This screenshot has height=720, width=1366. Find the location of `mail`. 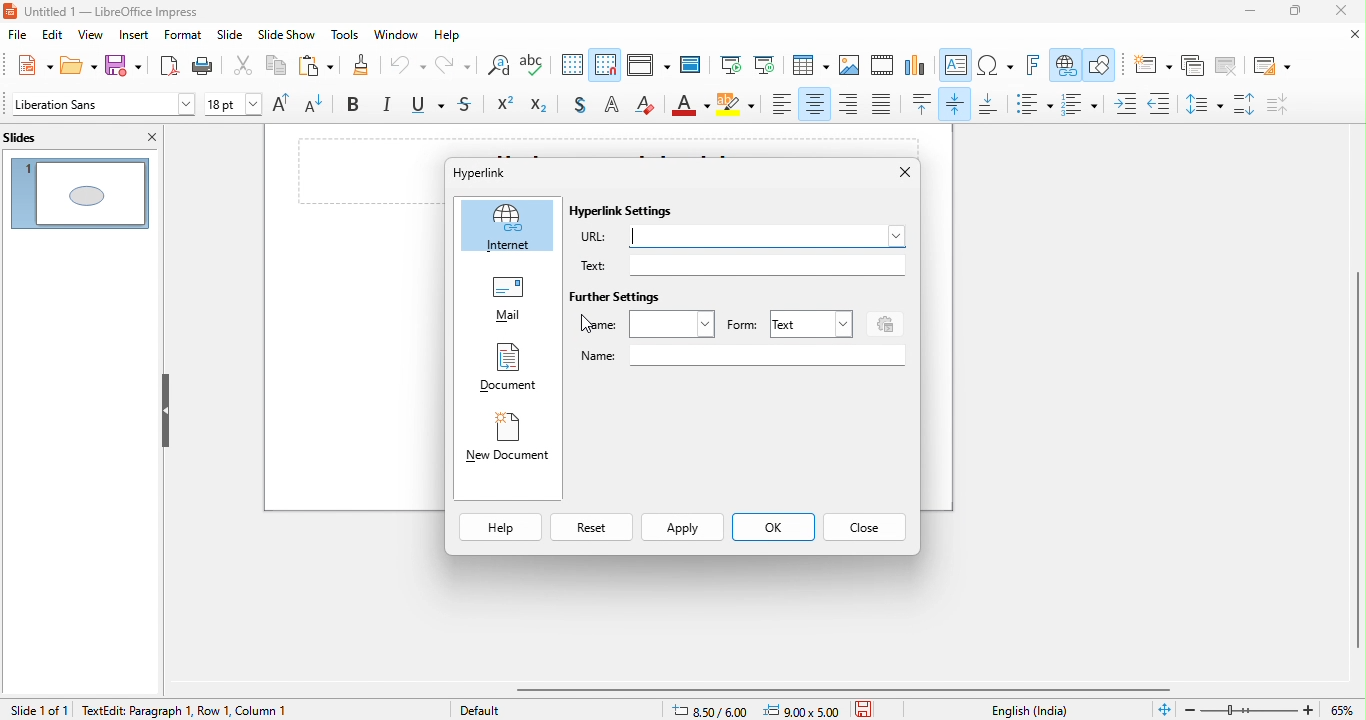

mail is located at coordinates (508, 302).